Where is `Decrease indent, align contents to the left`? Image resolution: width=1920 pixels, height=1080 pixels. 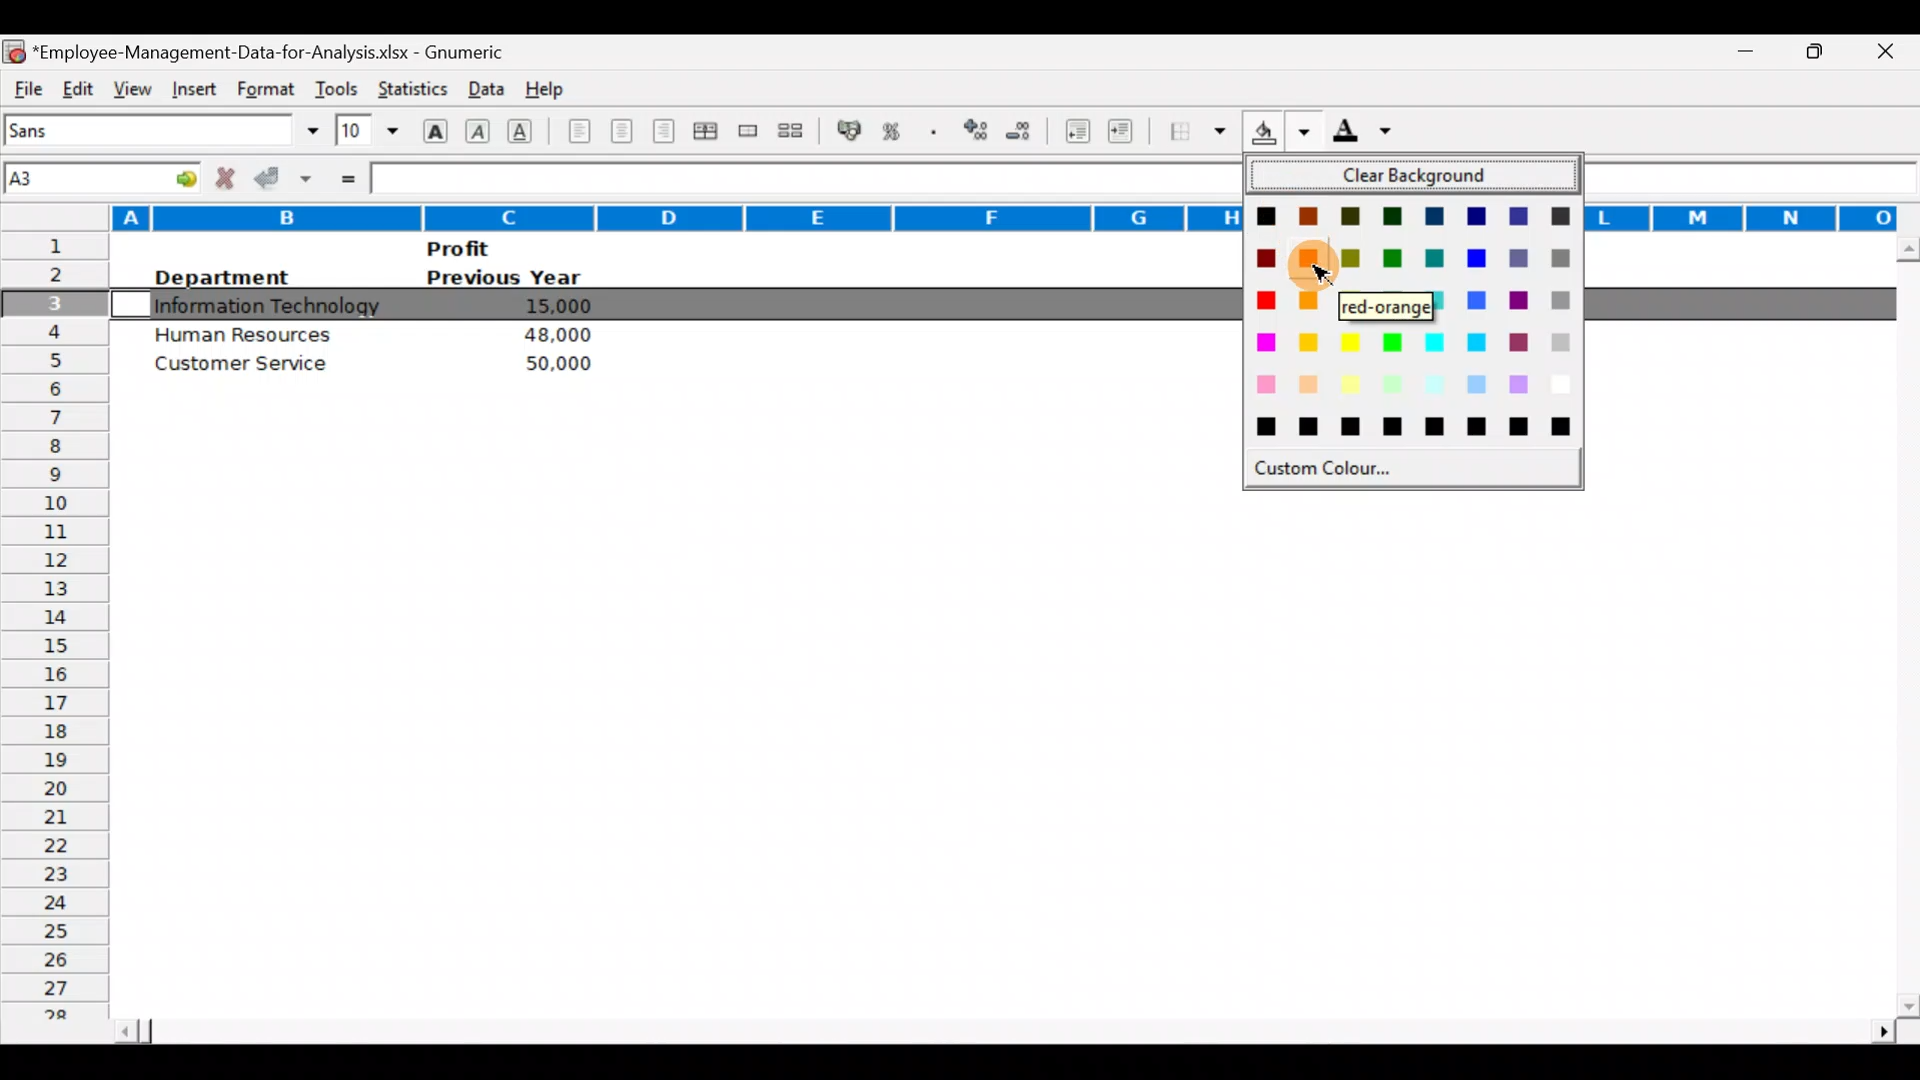
Decrease indent, align contents to the left is located at coordinates (1080, 133).